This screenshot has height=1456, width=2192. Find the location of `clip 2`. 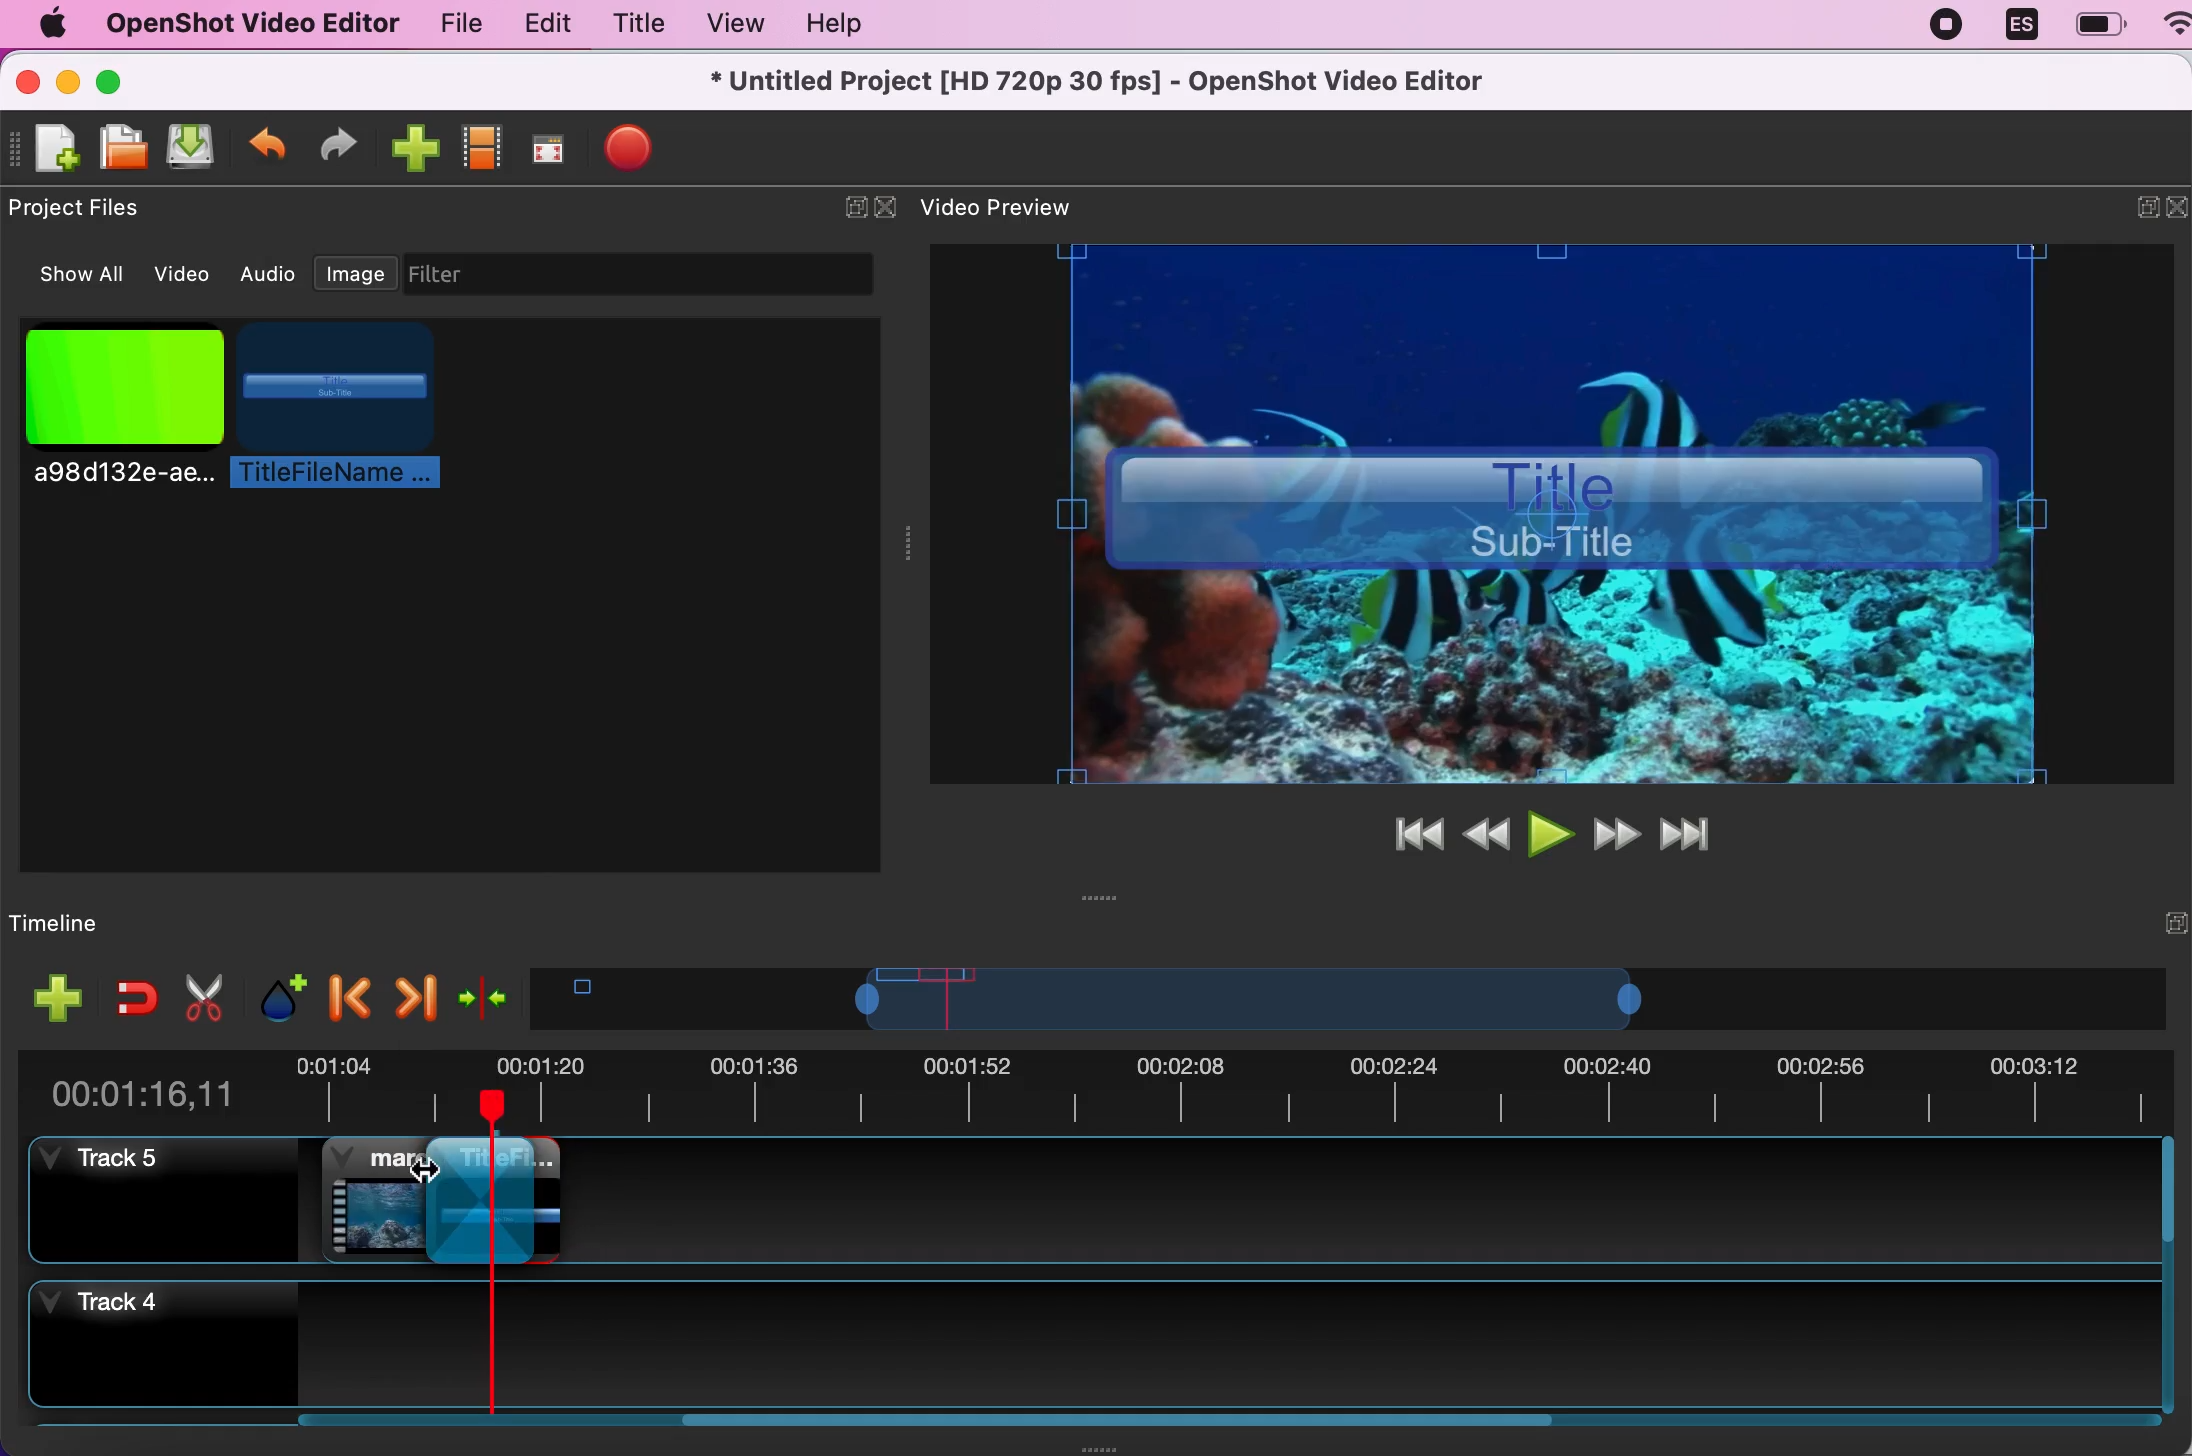

clip 2 is located at coordinates (518, 1200).